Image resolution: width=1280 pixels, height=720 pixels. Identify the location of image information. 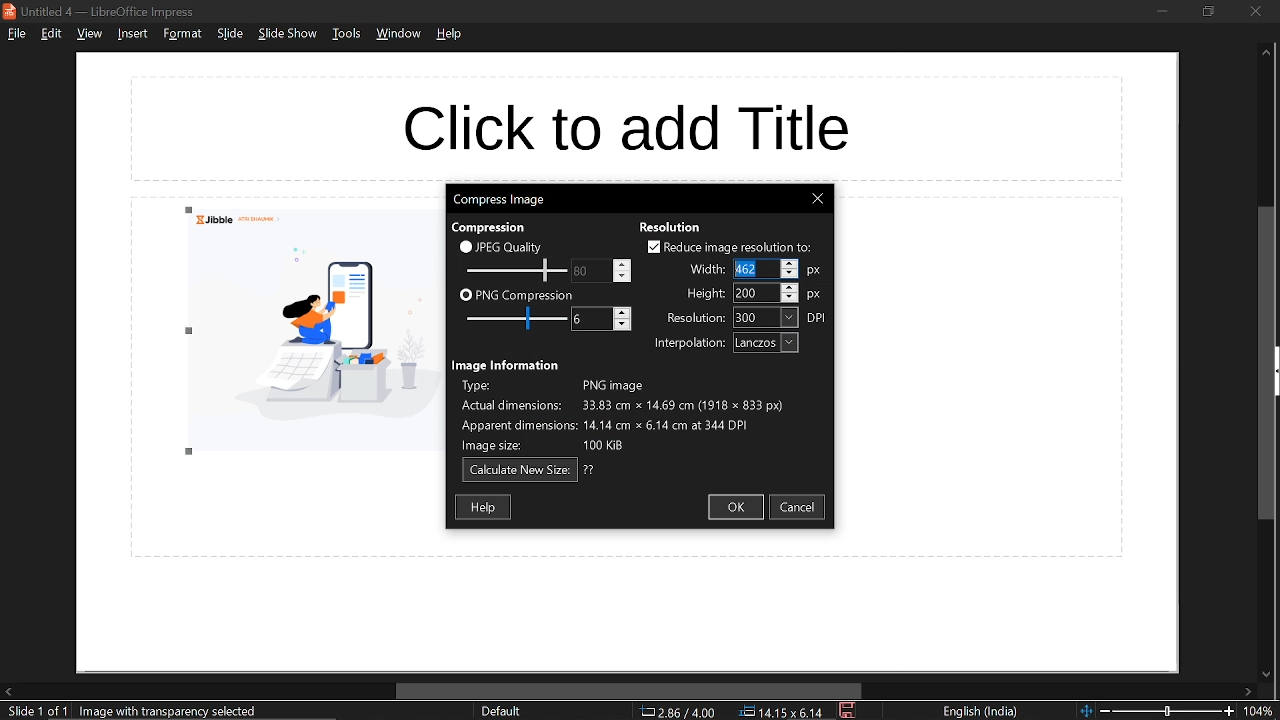
(508, 365).